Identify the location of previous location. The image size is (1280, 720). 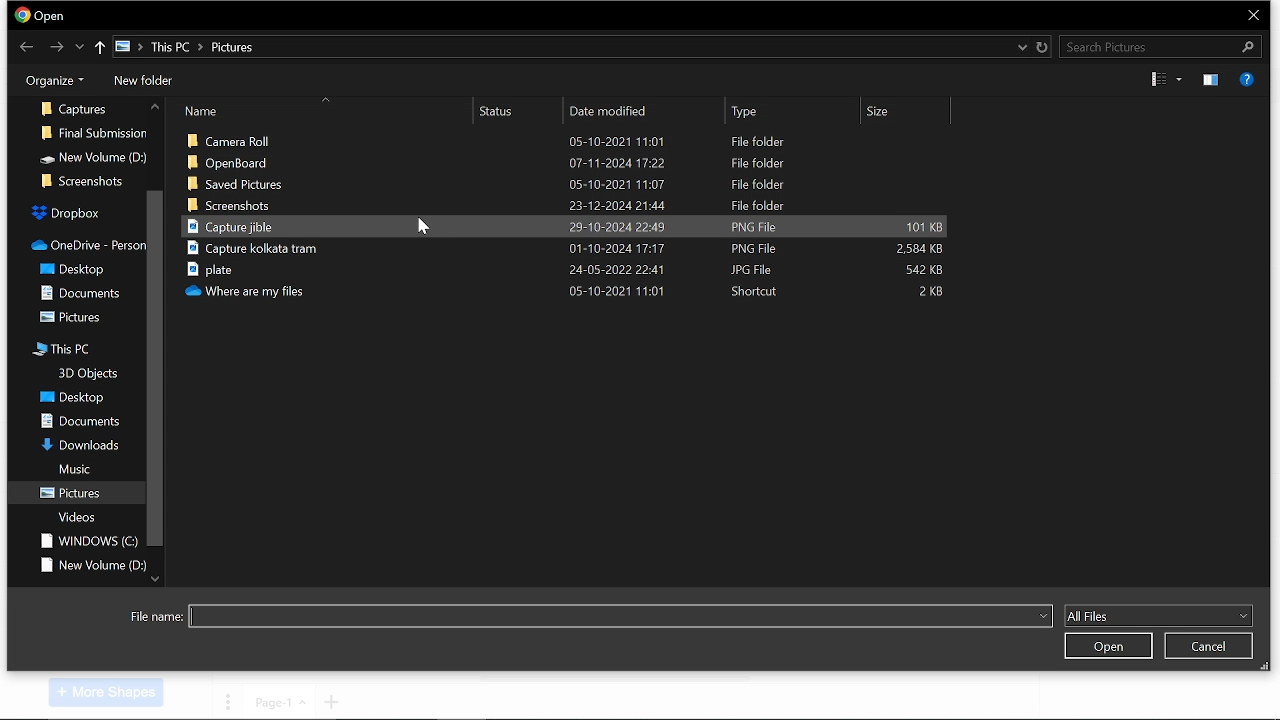
(80, 48).